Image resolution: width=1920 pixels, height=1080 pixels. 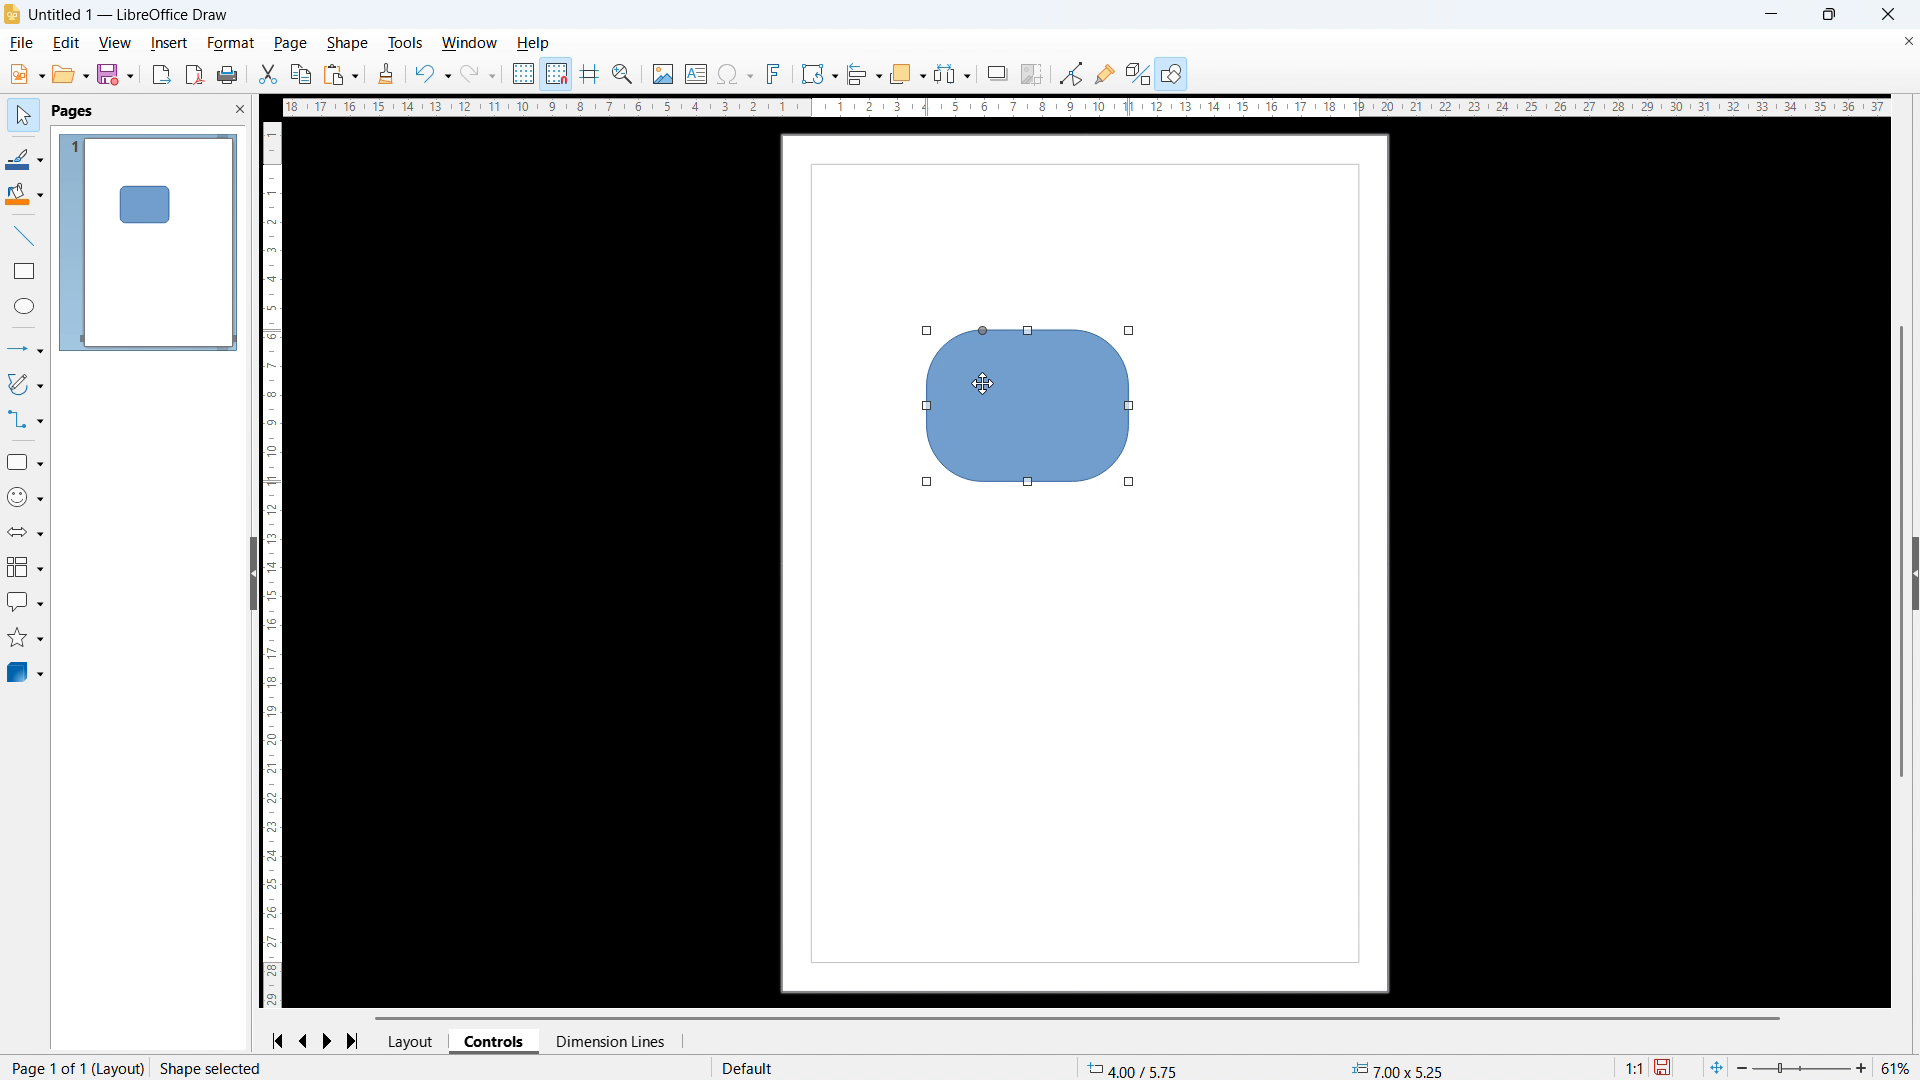 I want to click on close , so click(x=1887, y=14).